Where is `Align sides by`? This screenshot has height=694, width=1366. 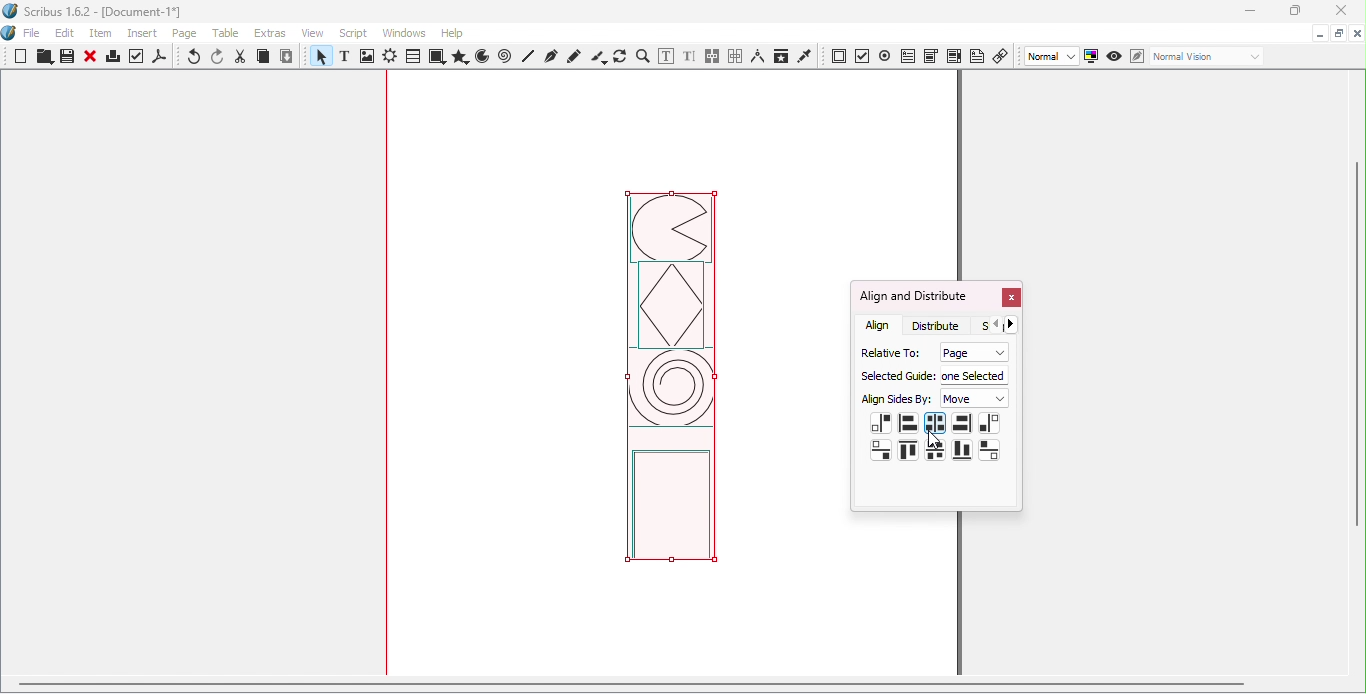
Align sides by is located at coordinates (897, 400).